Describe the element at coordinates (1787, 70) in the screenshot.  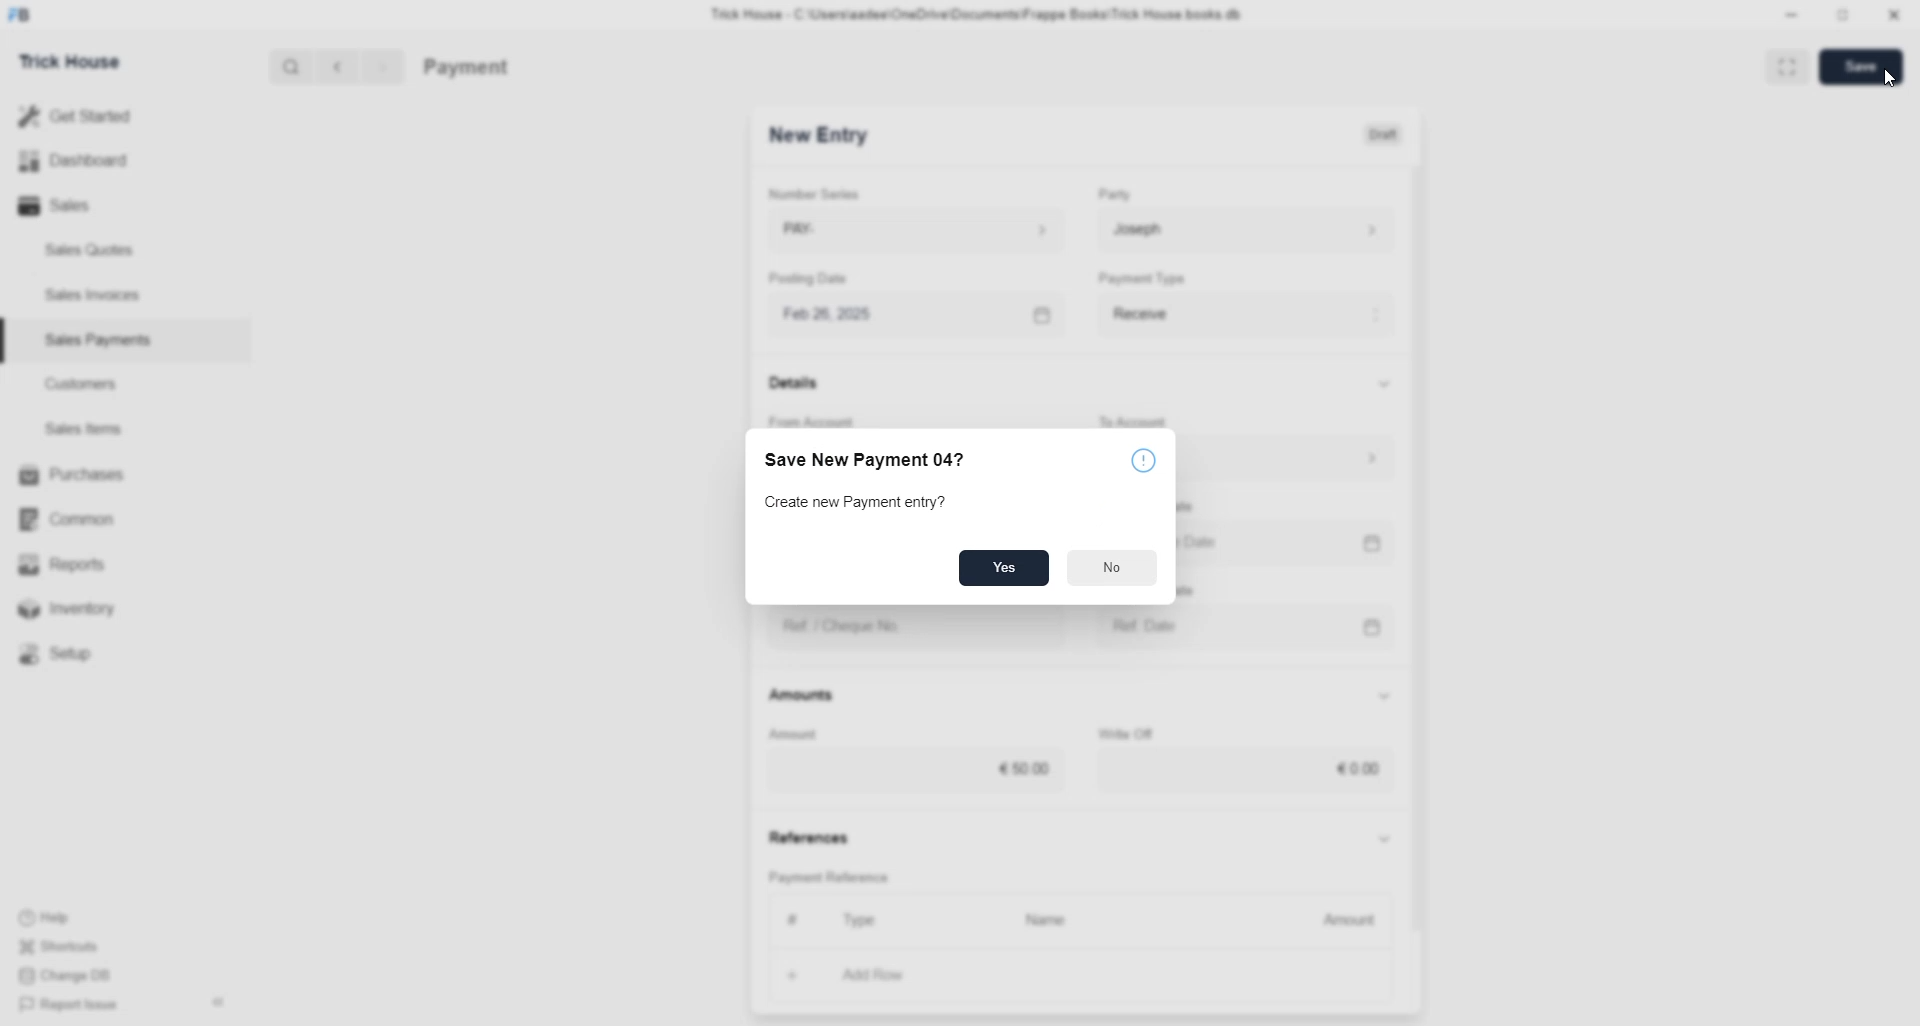
I see `Toggle between form and full width` at that location.